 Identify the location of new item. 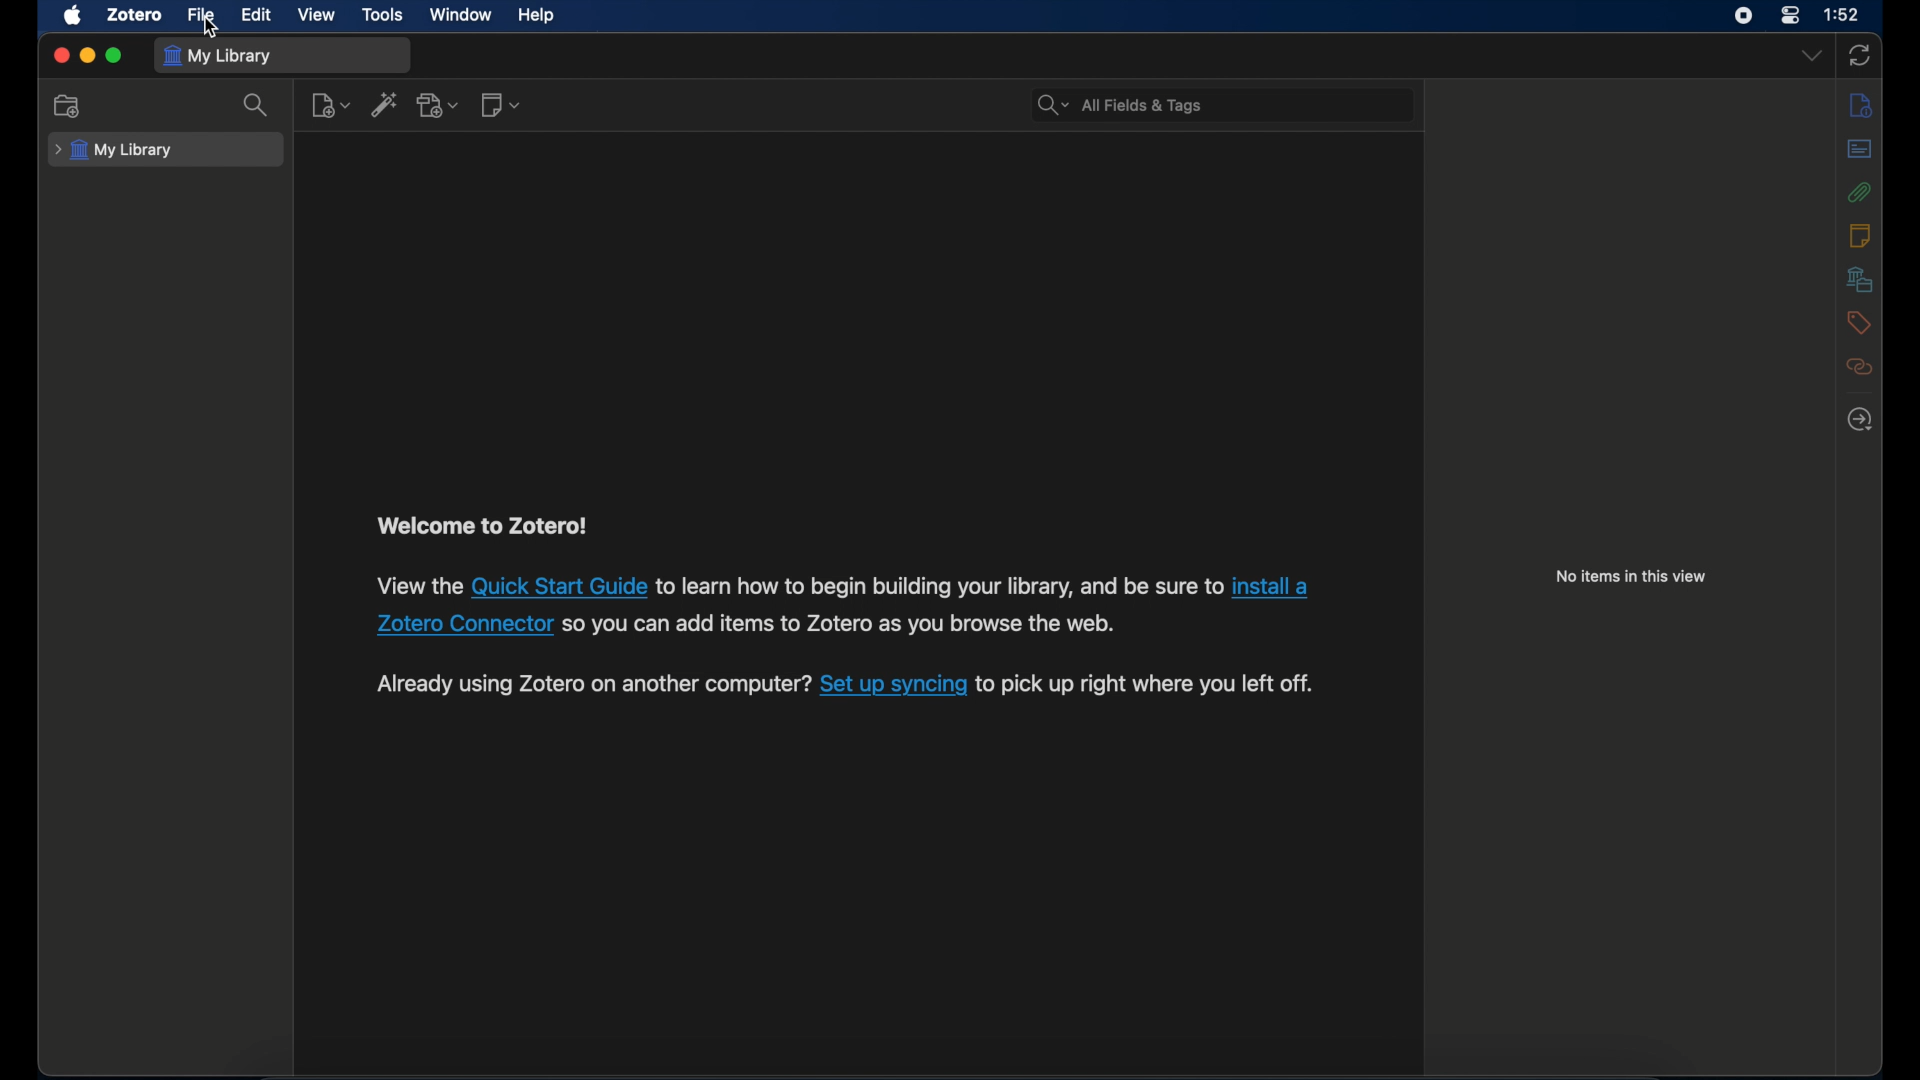
(329, 105).